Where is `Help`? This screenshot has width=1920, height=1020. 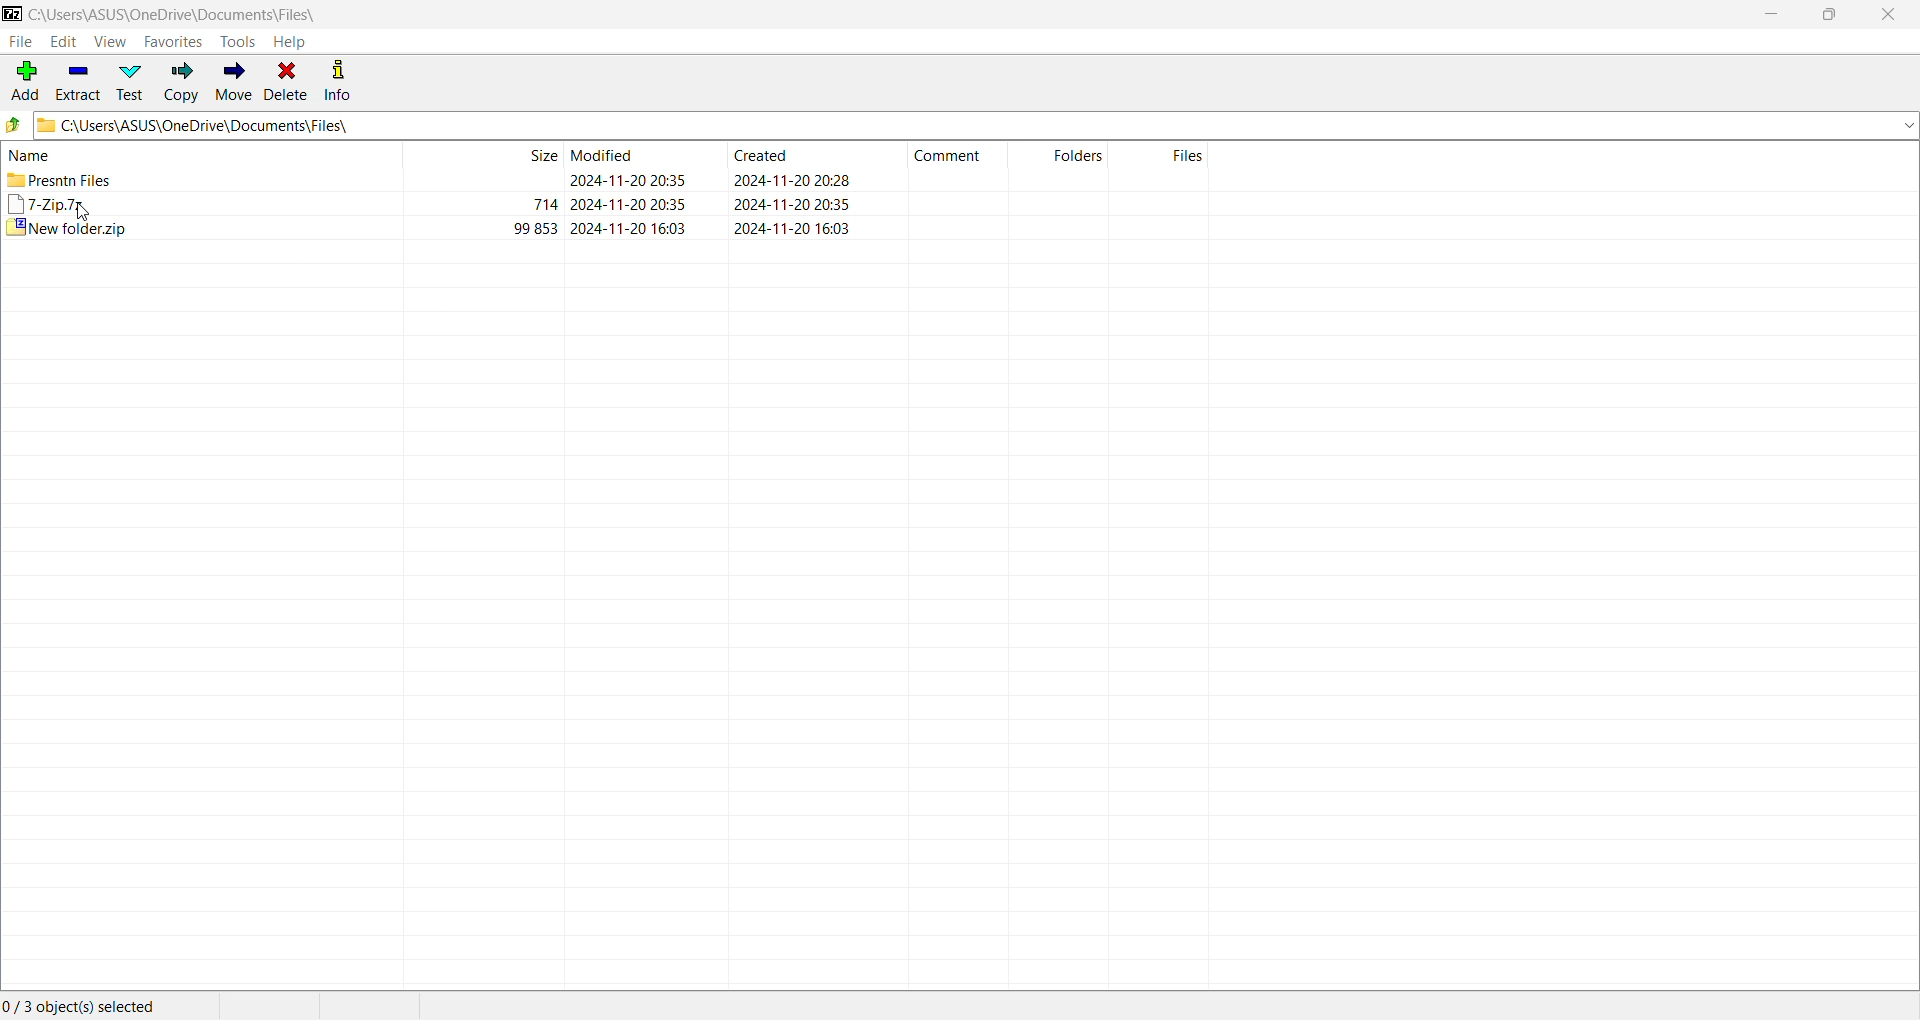 Help is located at coordinates (290, 41).